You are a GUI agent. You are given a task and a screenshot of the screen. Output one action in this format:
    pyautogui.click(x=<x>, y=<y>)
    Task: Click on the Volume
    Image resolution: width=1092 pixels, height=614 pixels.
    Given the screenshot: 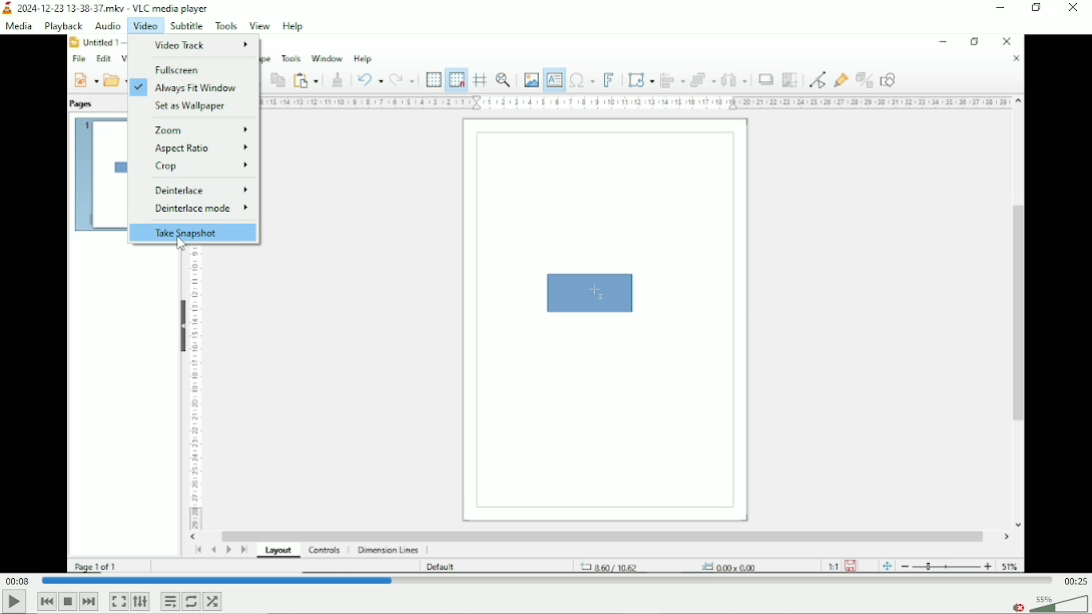 What is the action you would take?
    pyautogui.click(x=1060, y=605)
    